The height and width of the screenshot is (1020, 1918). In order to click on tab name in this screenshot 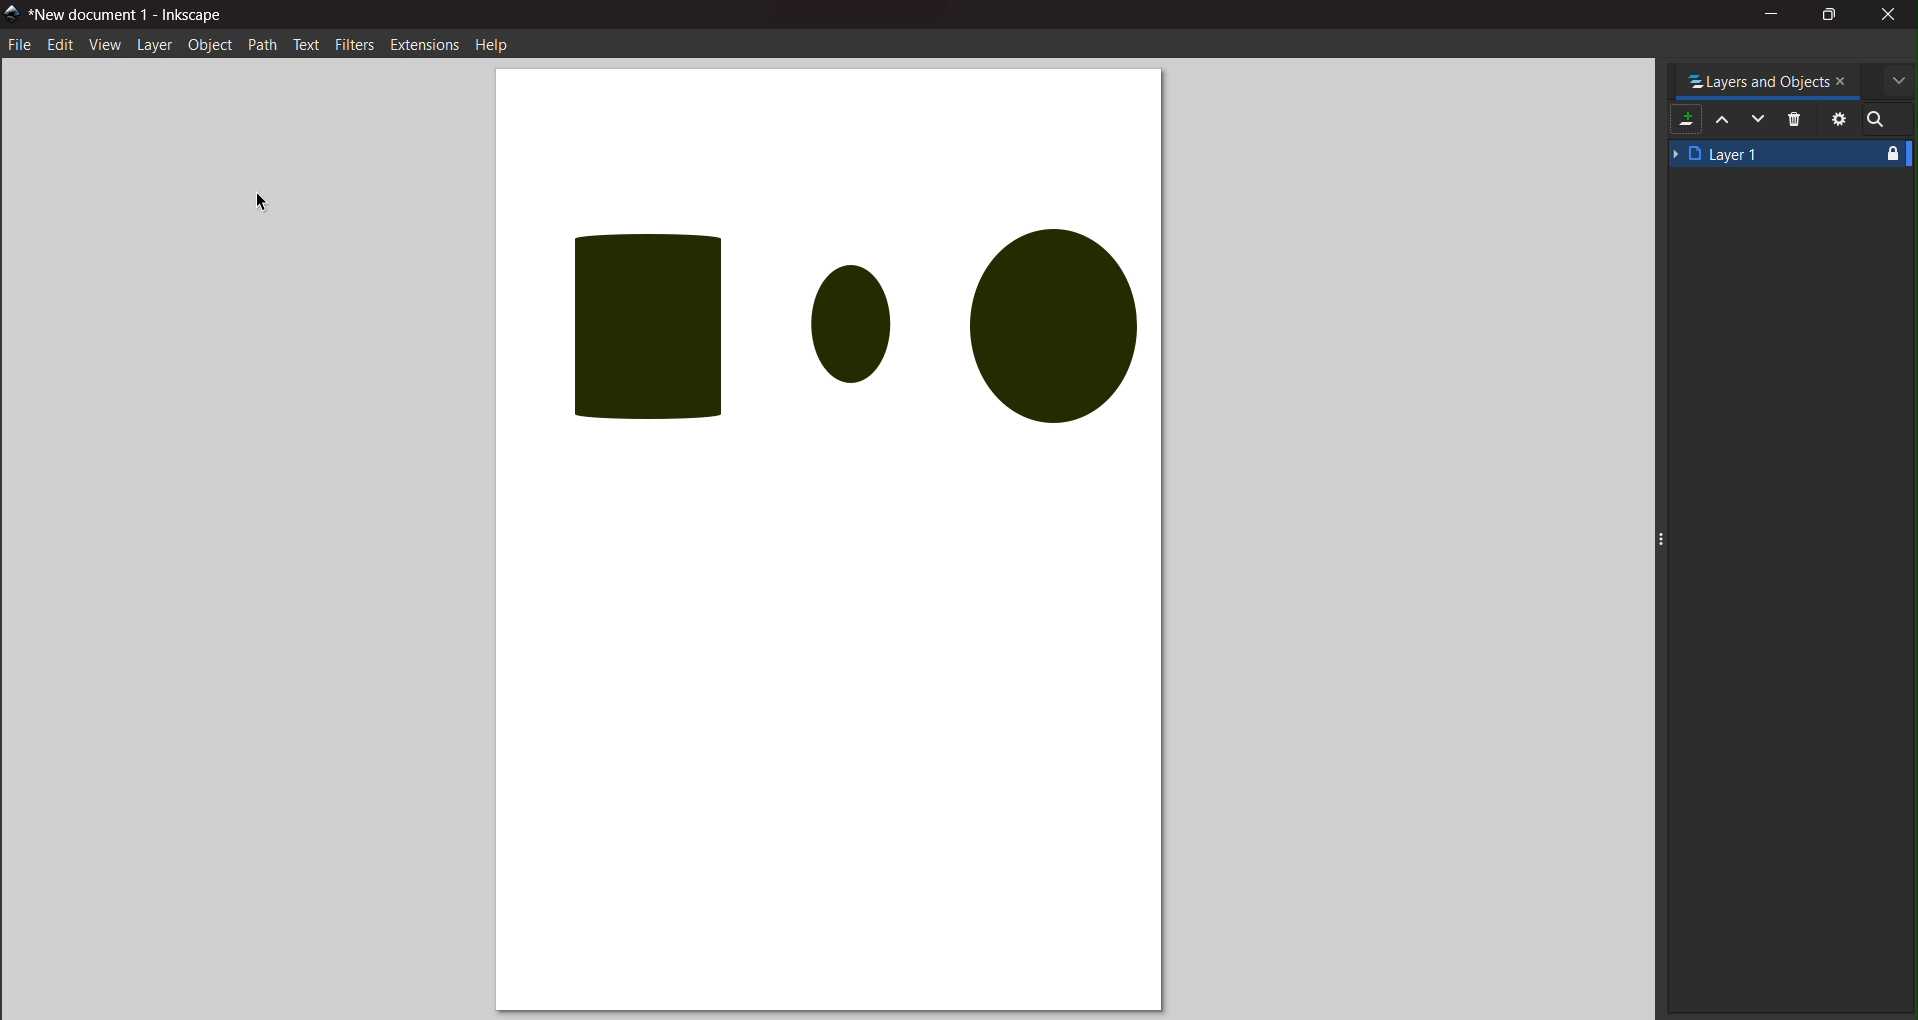, I will do `click(1759, 80)`.